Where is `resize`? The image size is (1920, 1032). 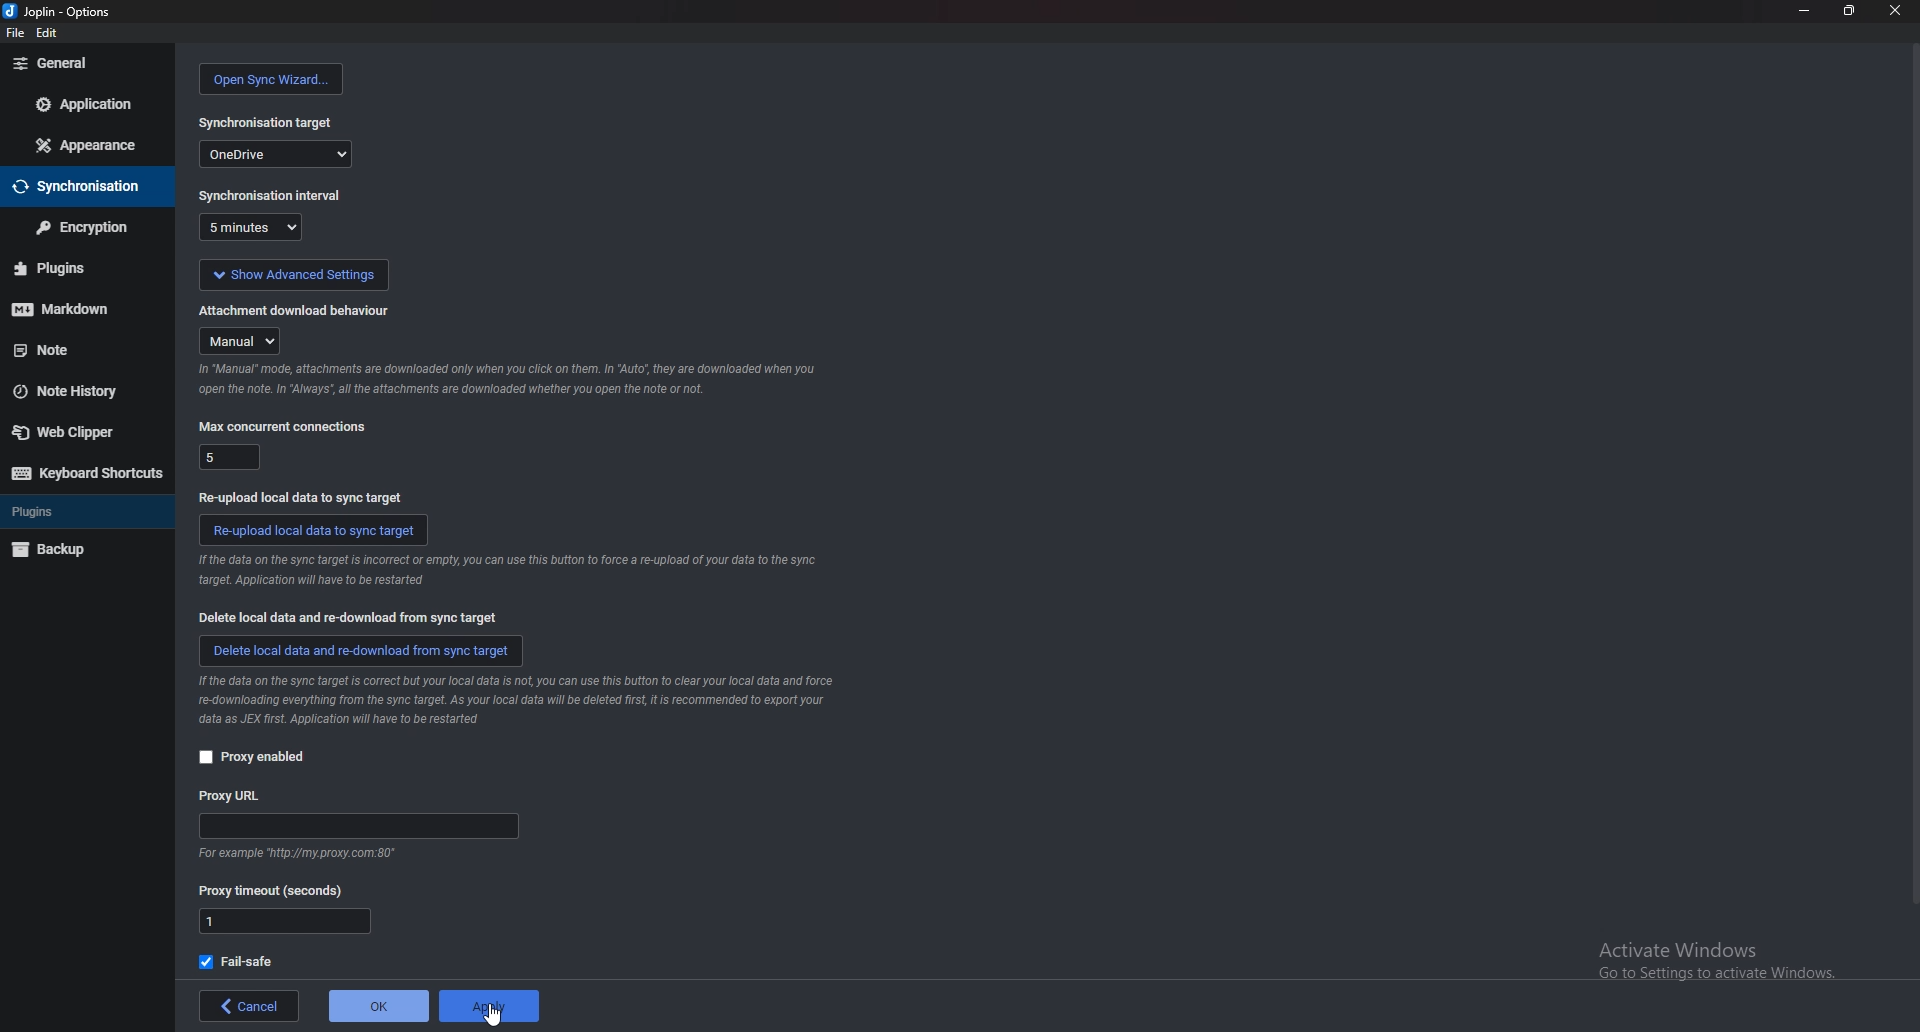 resize is located at coordinates (1845, 10).